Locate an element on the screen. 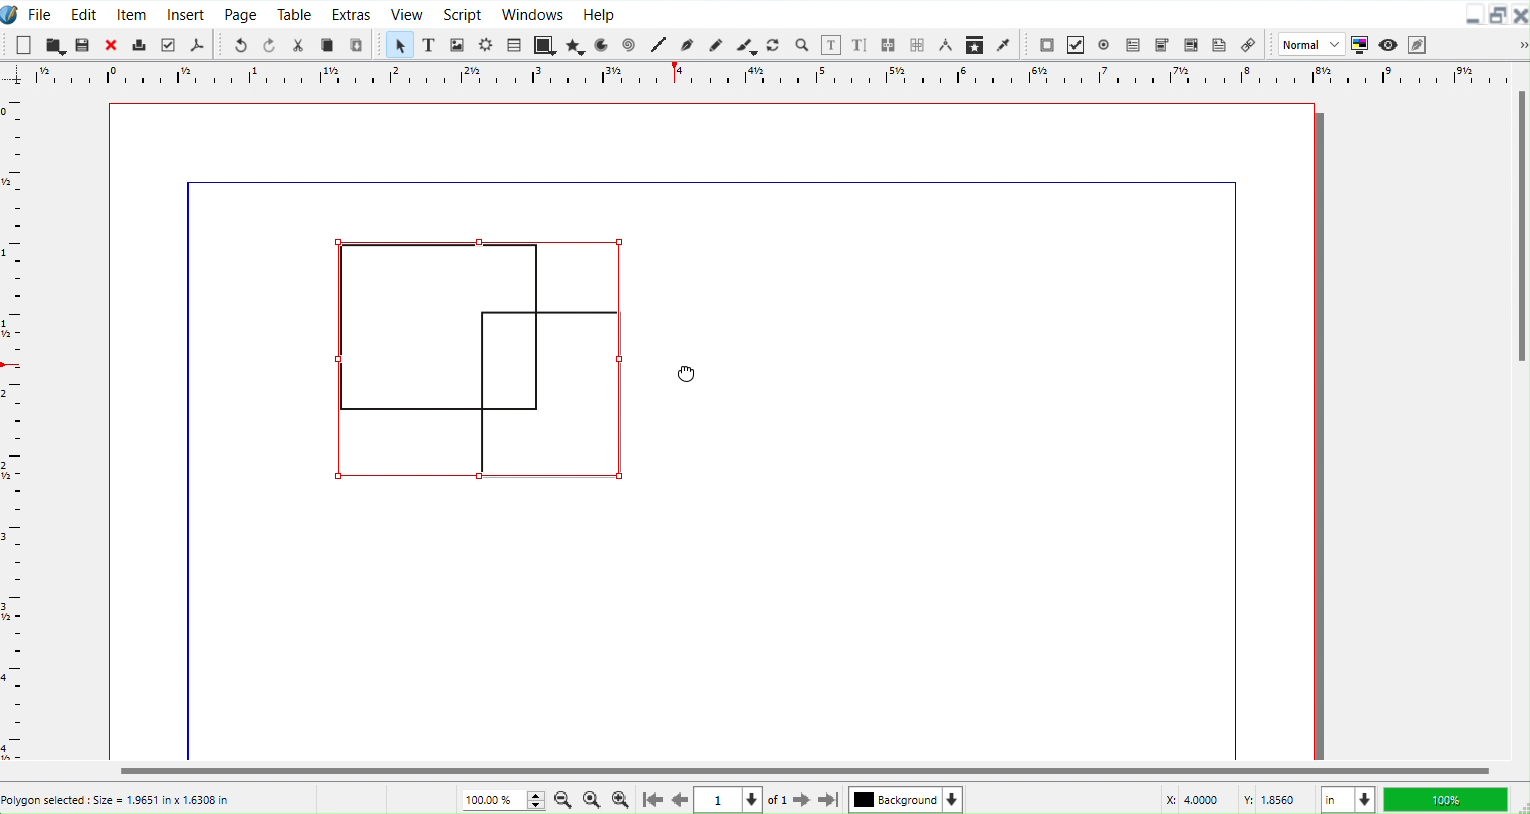 The width and height of the screenshot is (1530, 814). Arc is located at coordinates (604, 44).